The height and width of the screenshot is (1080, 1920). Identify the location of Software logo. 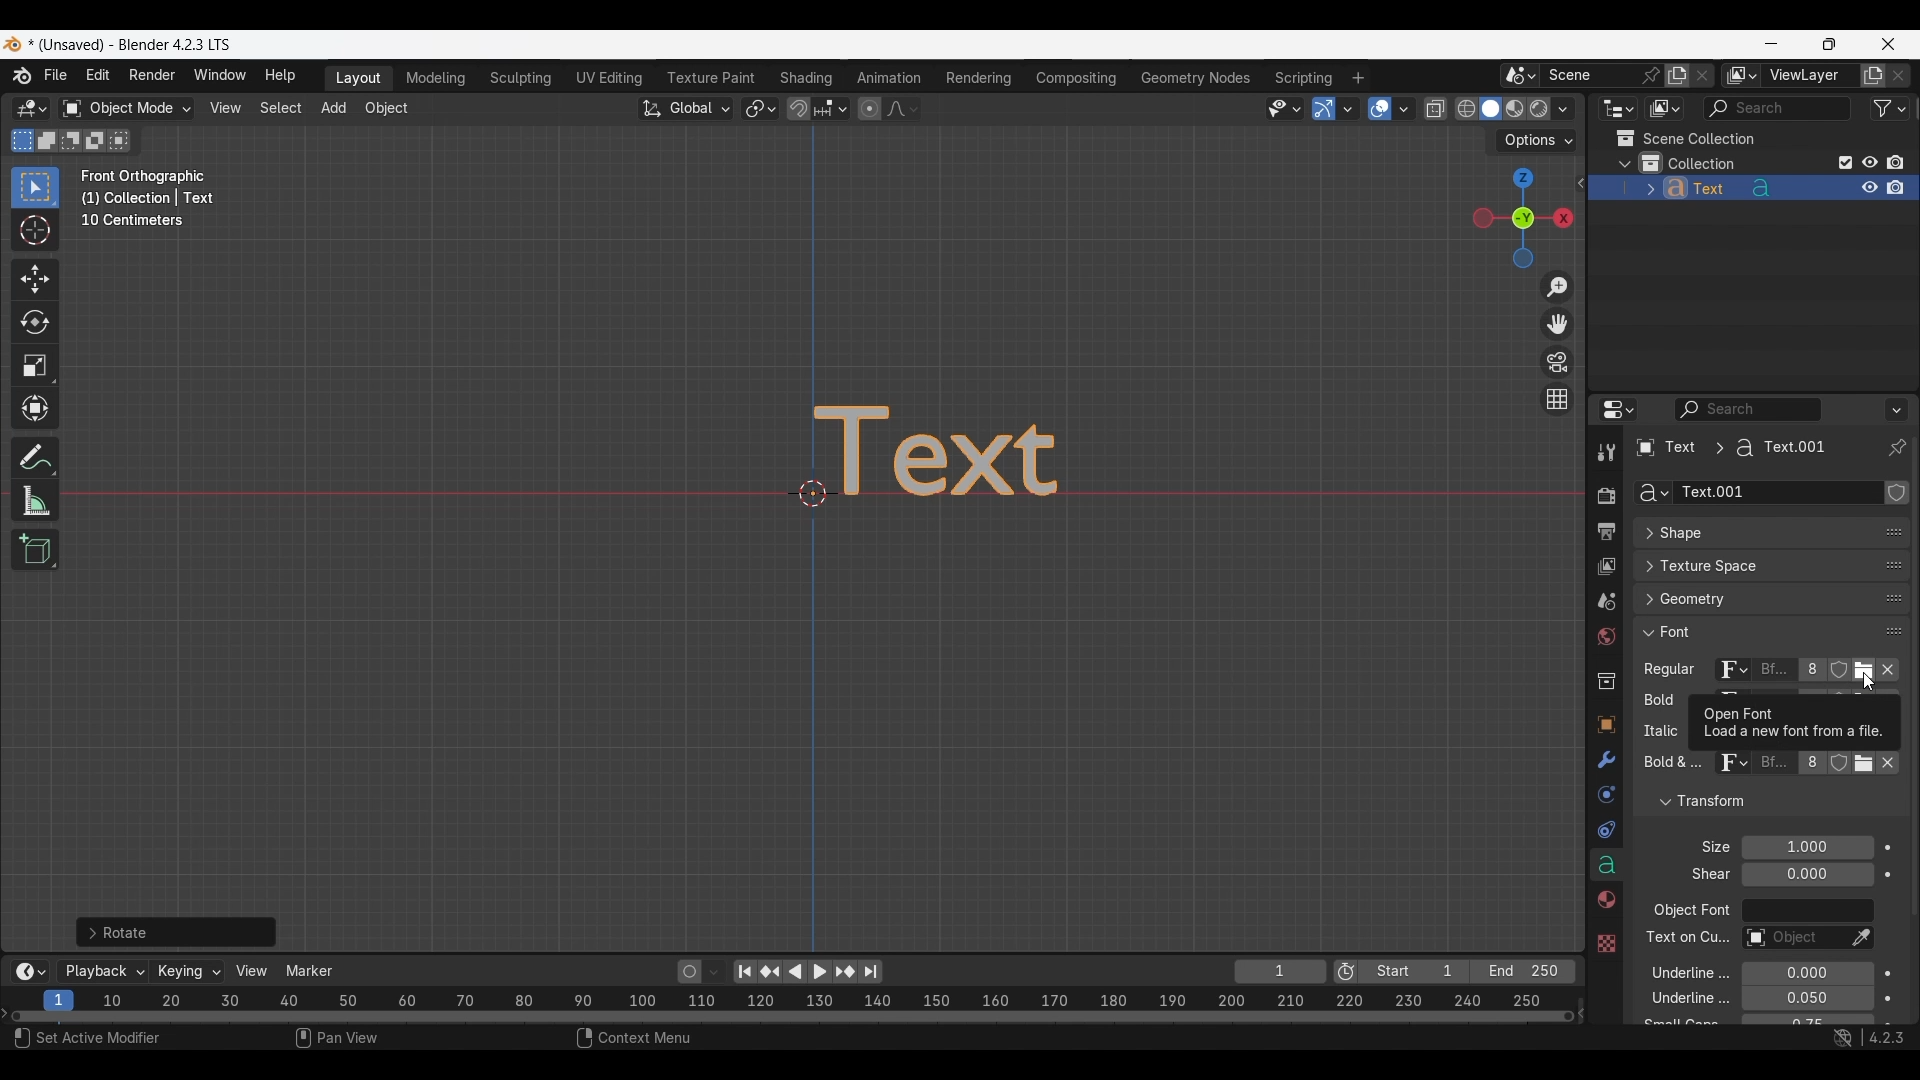
(12, 44).